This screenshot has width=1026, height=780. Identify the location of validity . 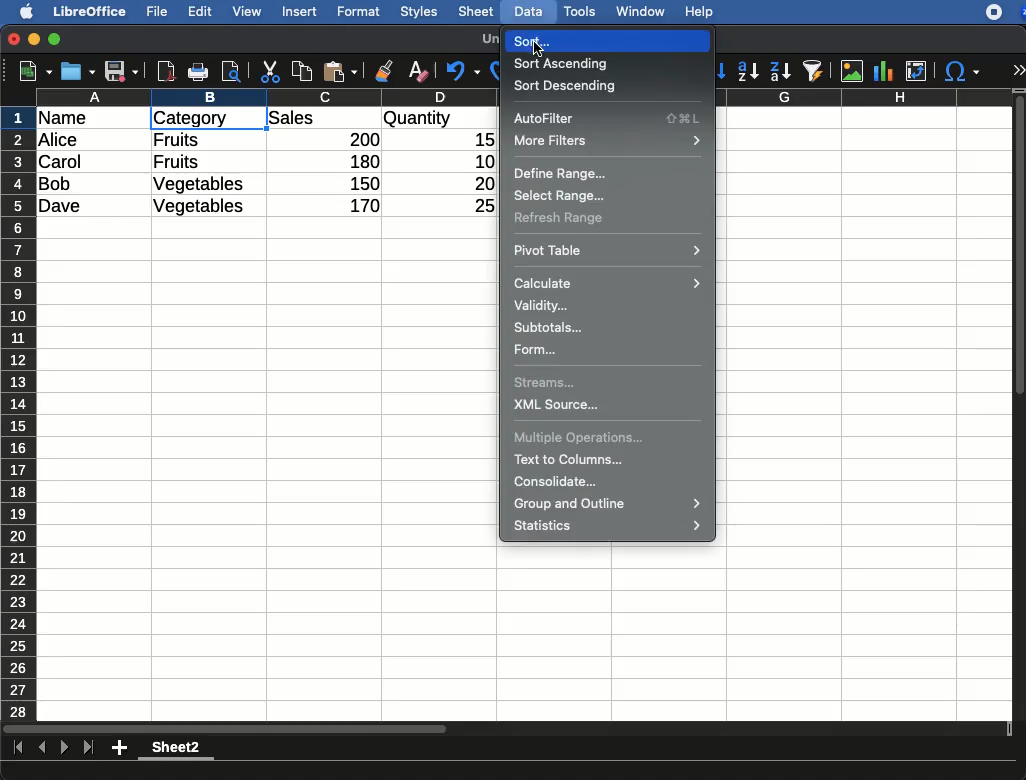
(543, 305).